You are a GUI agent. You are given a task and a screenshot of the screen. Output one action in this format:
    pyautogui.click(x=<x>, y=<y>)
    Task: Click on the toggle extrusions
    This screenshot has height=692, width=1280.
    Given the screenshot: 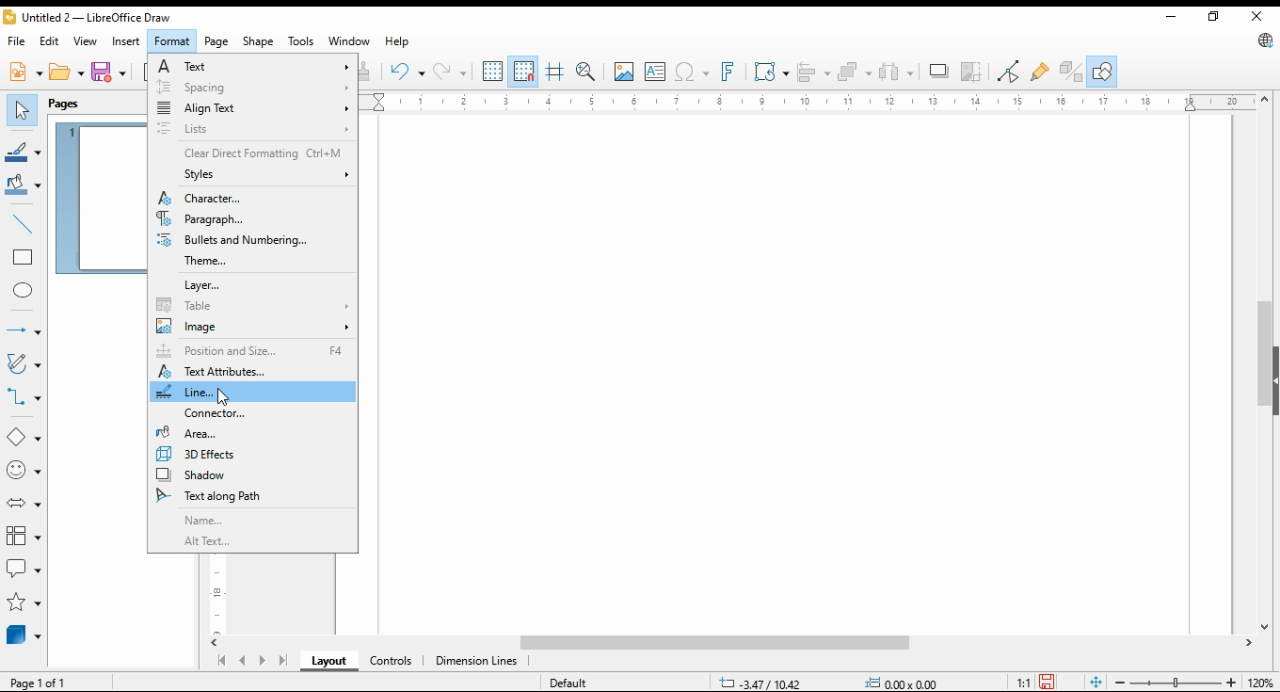 What is the action you would take?
    pyautogui.click(x=1071, y=72)
    